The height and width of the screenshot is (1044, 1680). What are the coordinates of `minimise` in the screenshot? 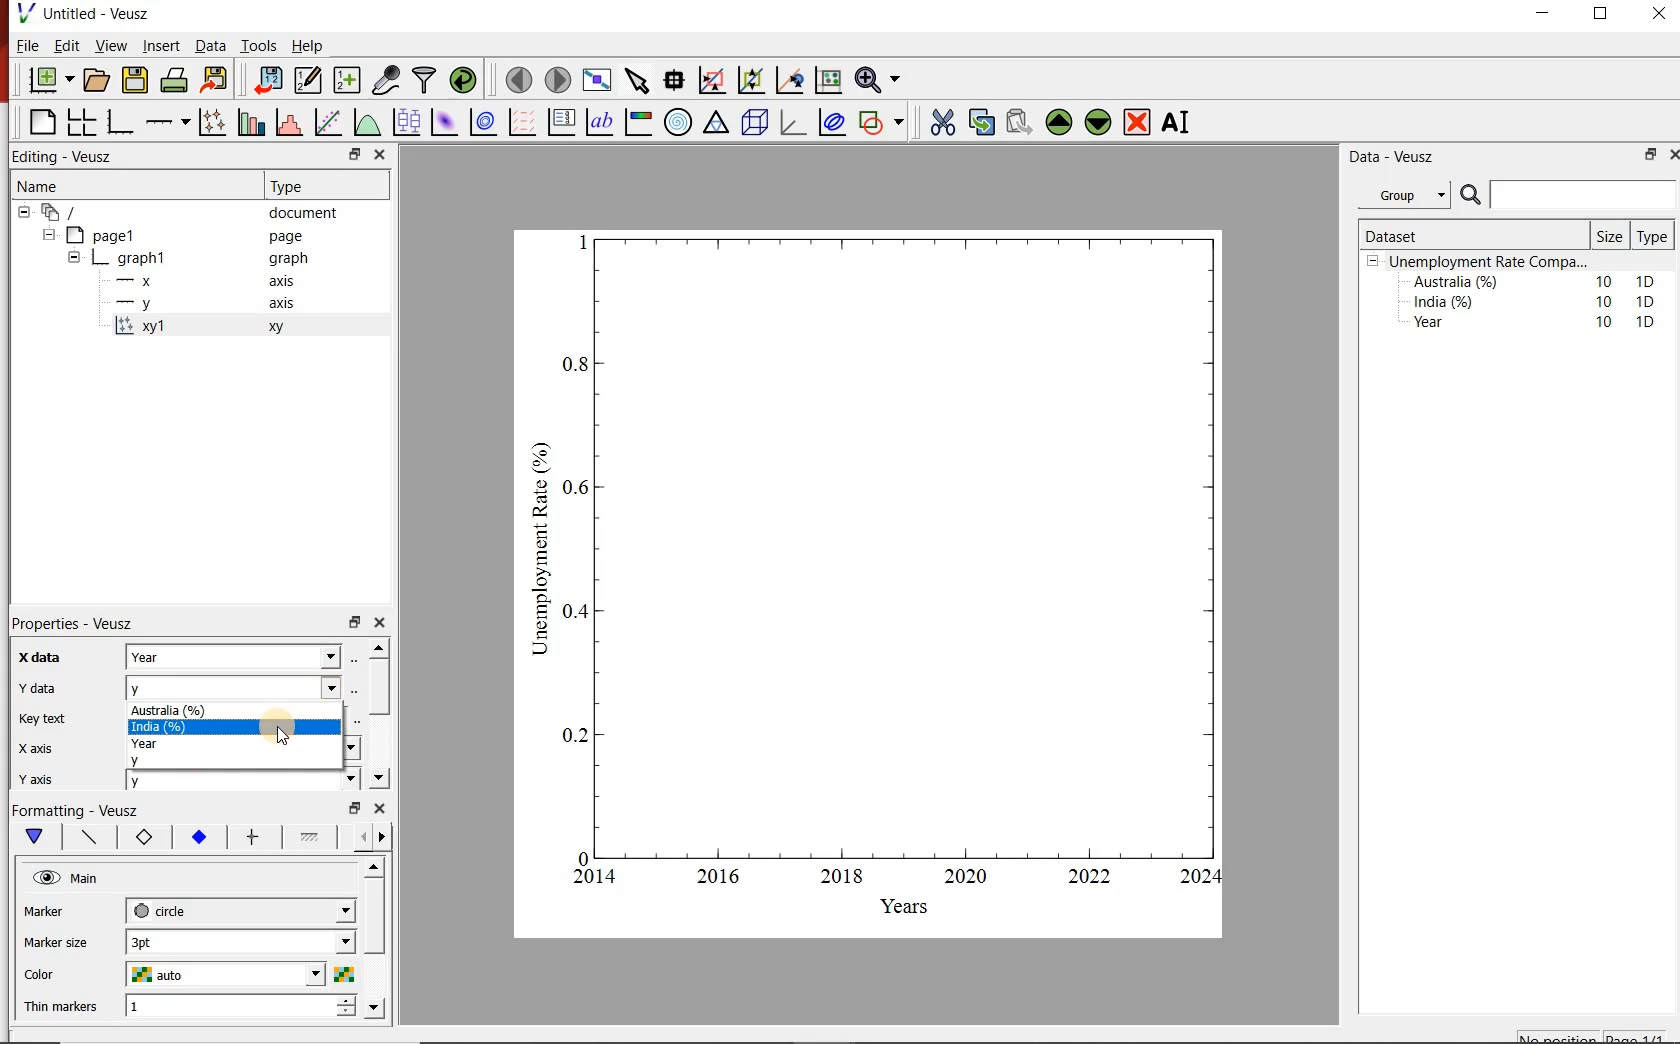 It's located at (354, 621).